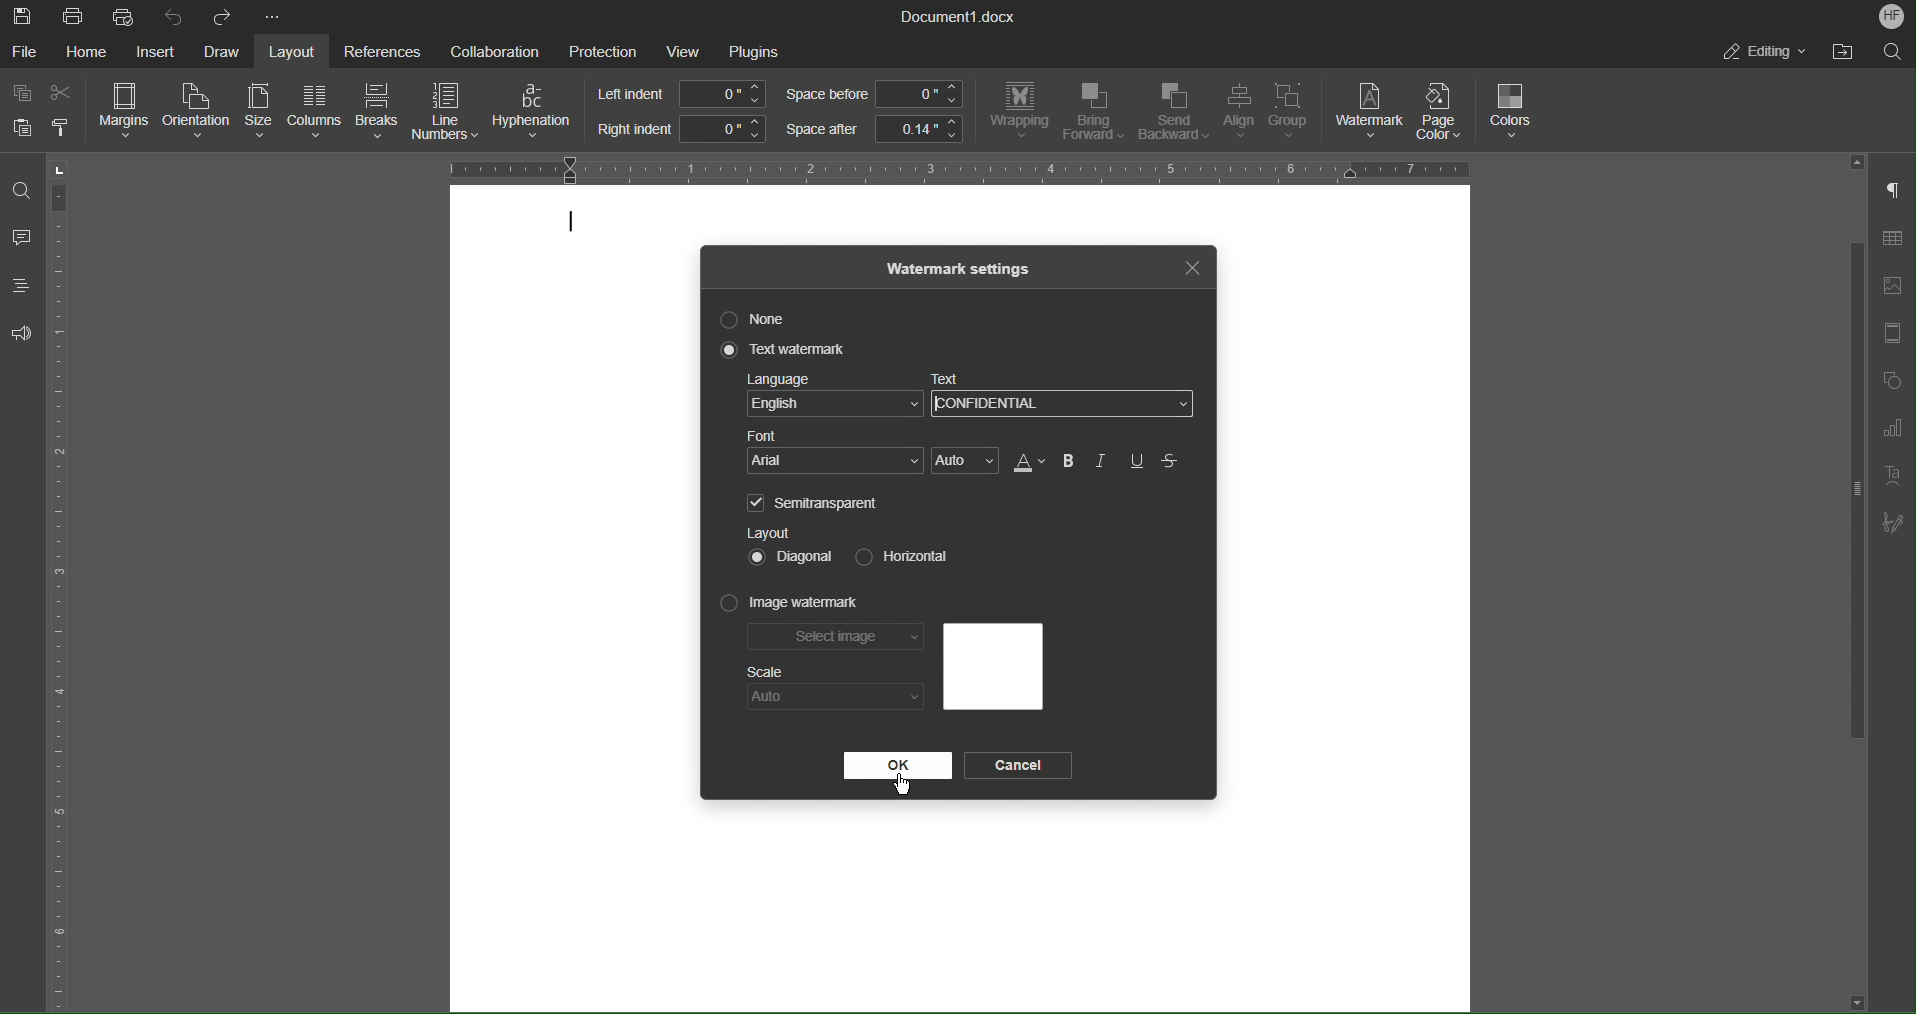 This screenshot has width=1916, height=1014. Describe the element at coordinates (1093, 112) in the screenshot. I see `Bring Forward` at that location.